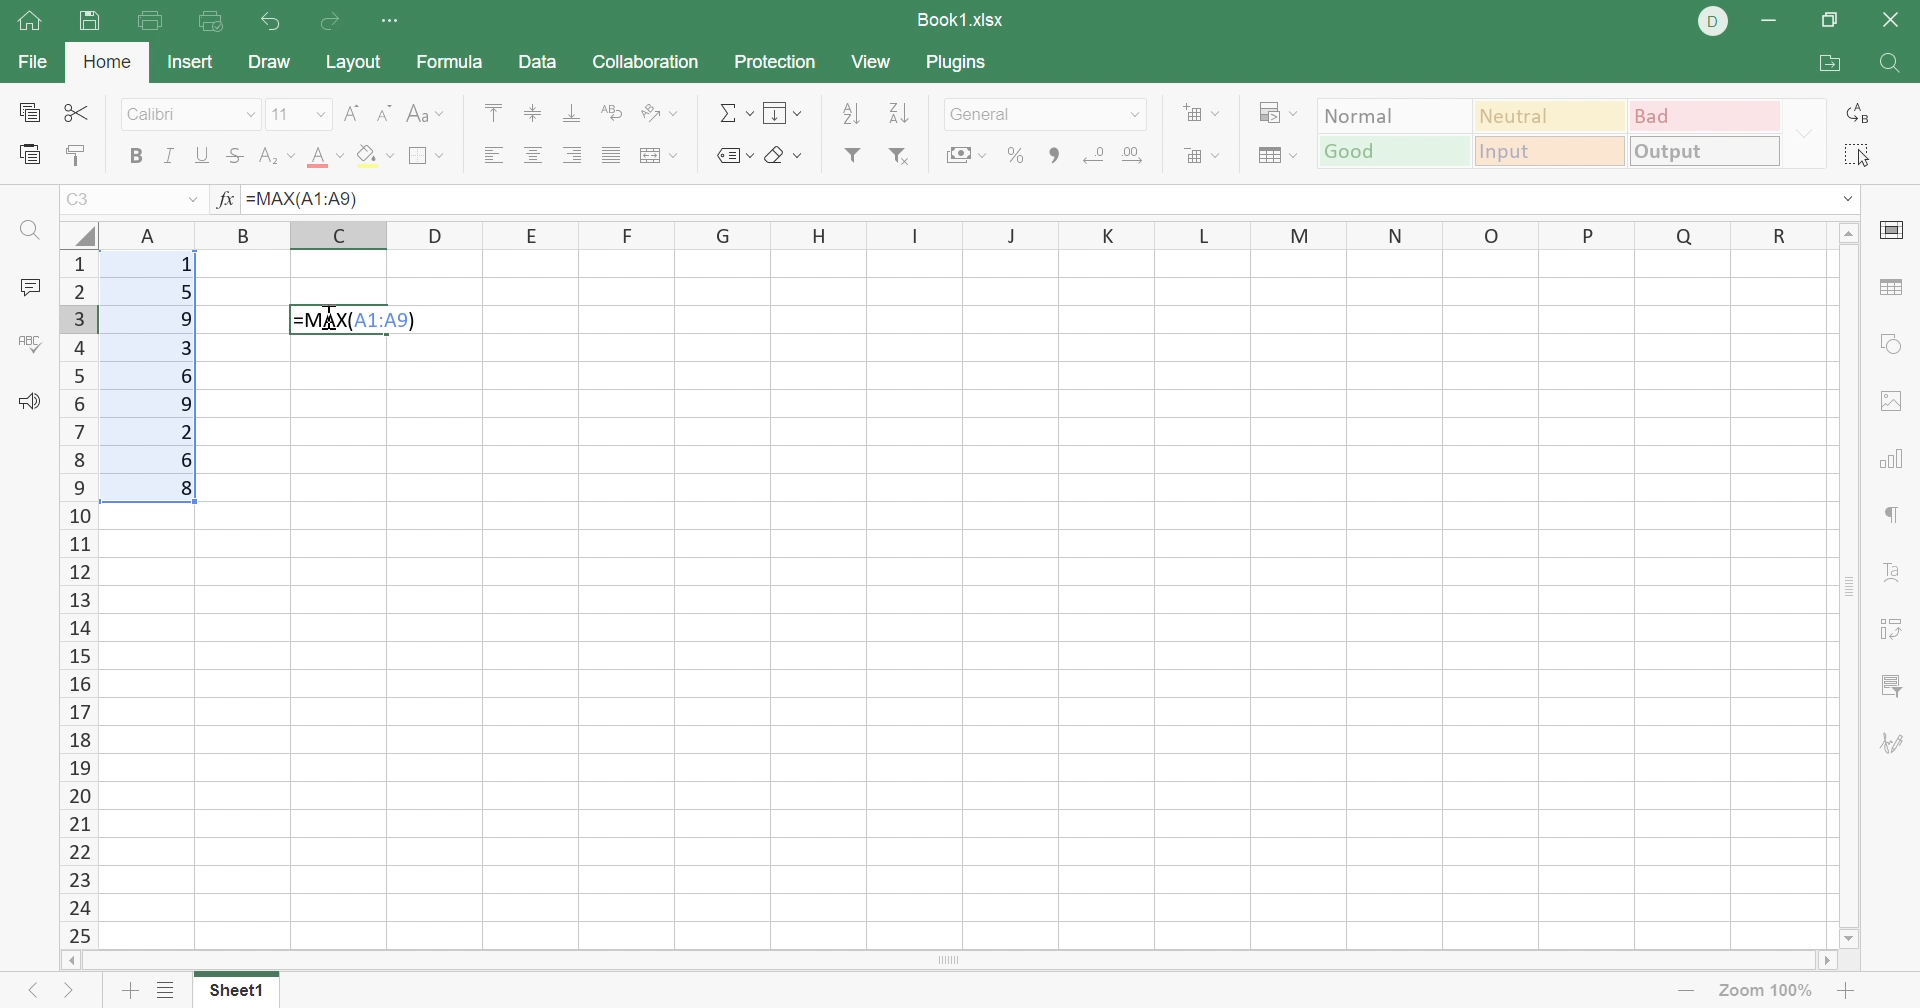 The image size is (1920, 1008). I want to click on formula bar, so click(1091, 201).